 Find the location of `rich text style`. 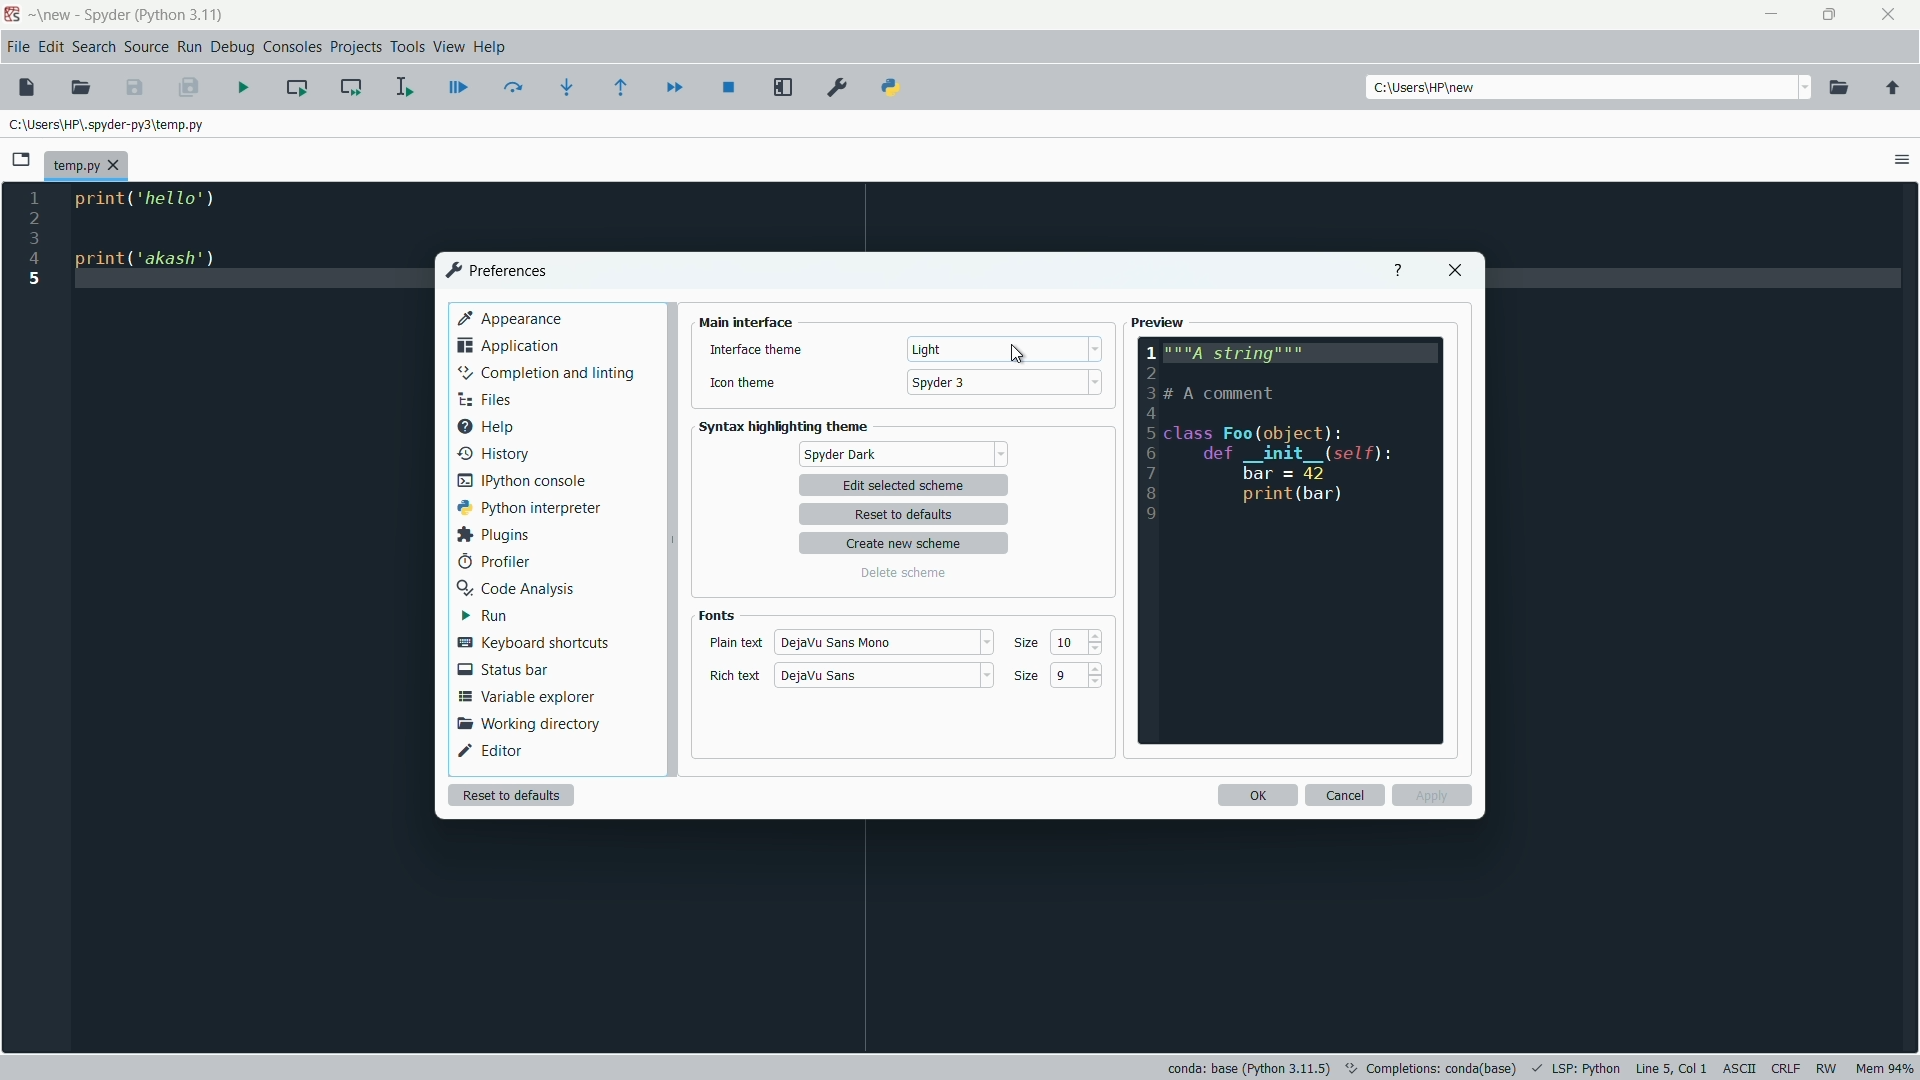

rich text style is located at coordinates (819, 677).